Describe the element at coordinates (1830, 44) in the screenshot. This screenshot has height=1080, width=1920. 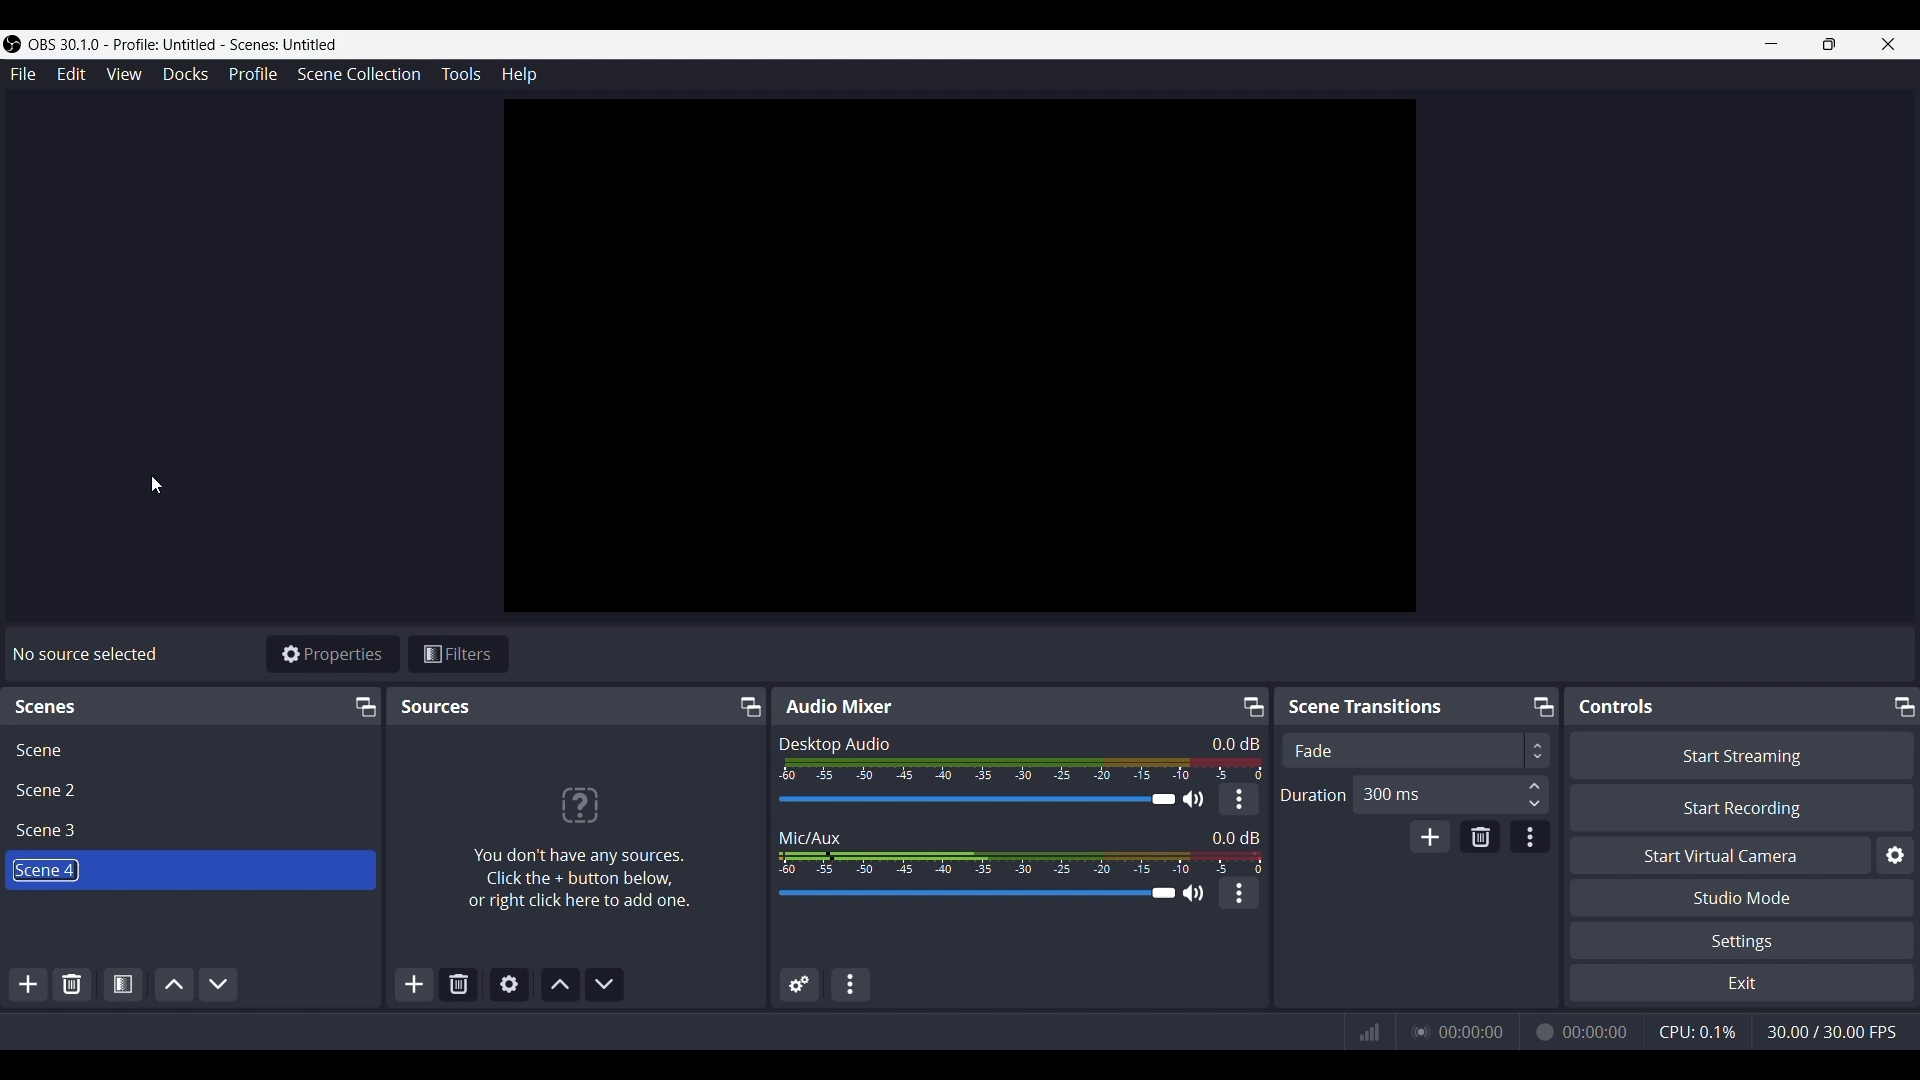
I see `Maximize` at that location.